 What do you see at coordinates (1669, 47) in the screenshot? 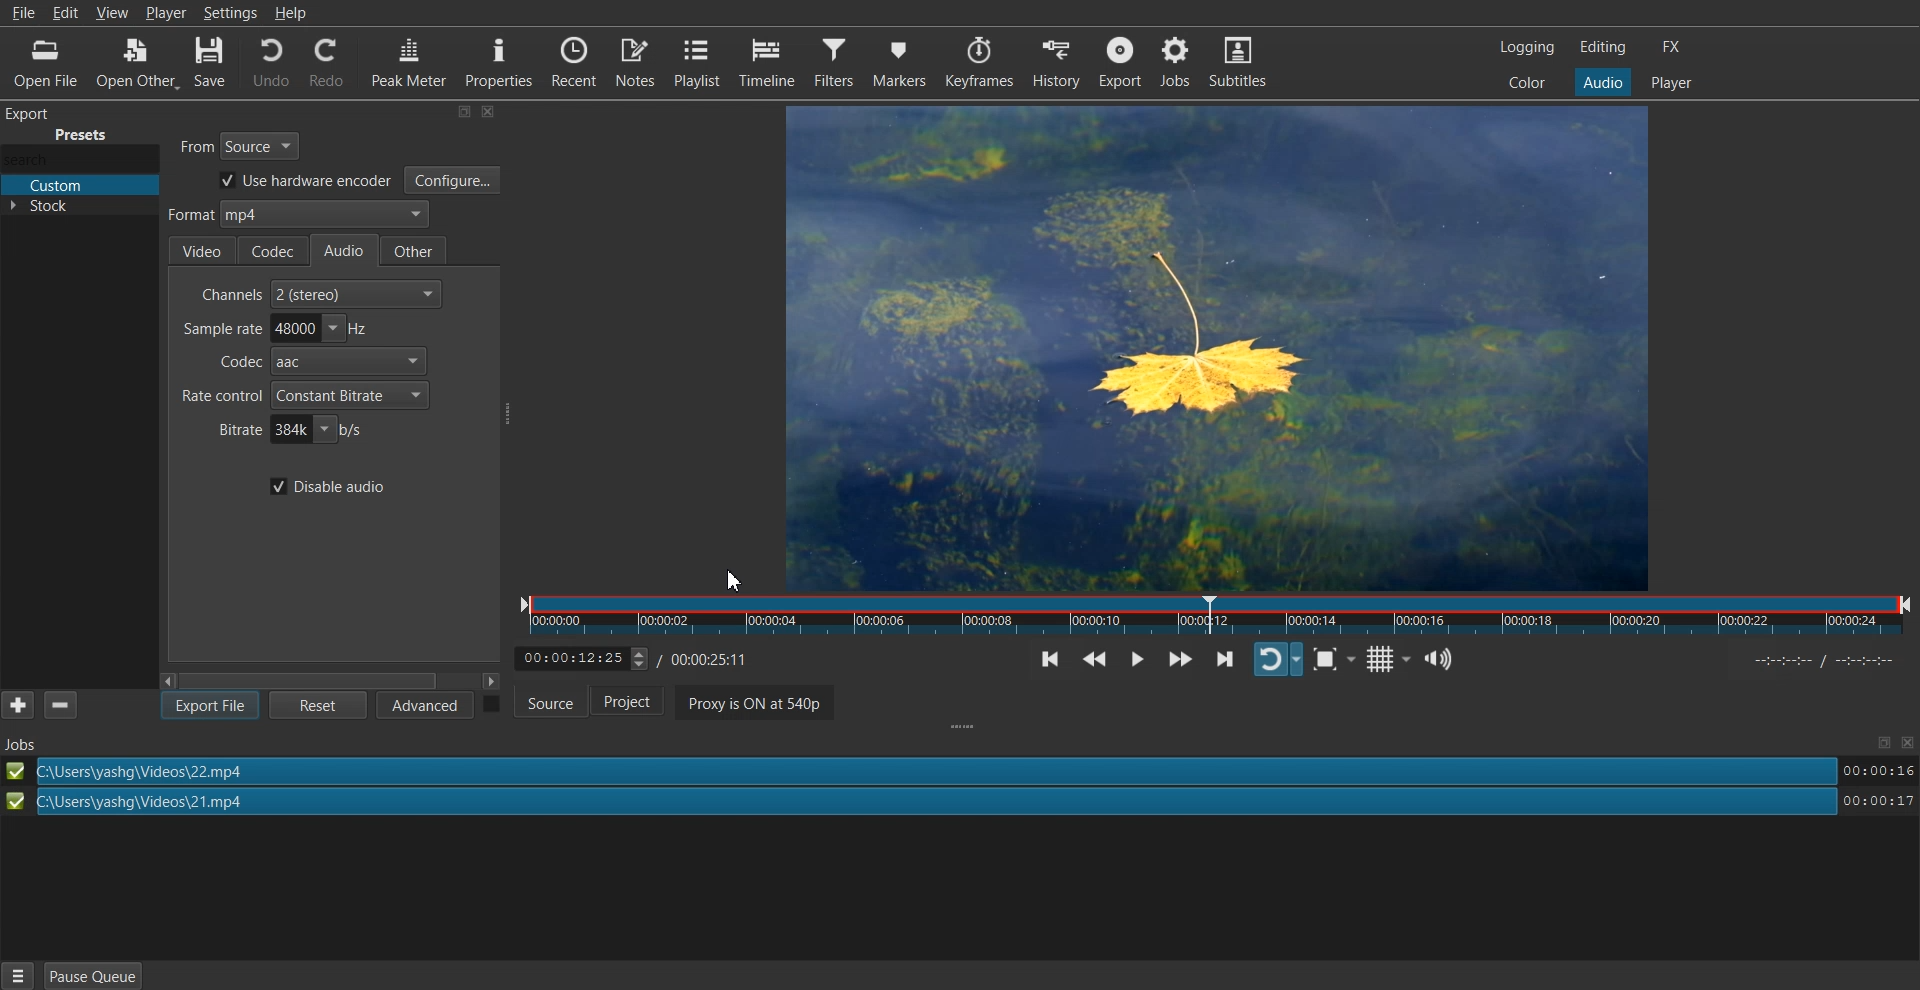
I see `FX` at bounding box center [1669, 47].